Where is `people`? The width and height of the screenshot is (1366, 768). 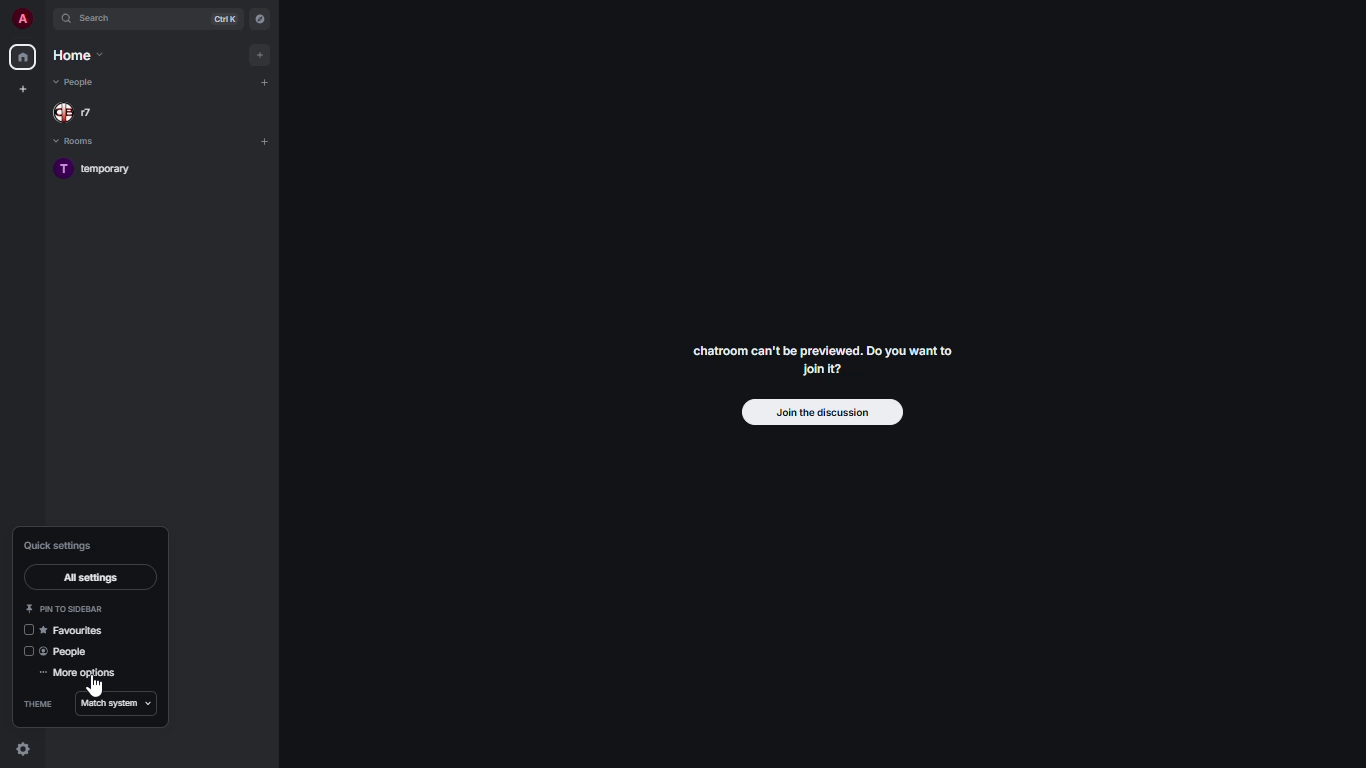 people is located at coordinates (77, 84).